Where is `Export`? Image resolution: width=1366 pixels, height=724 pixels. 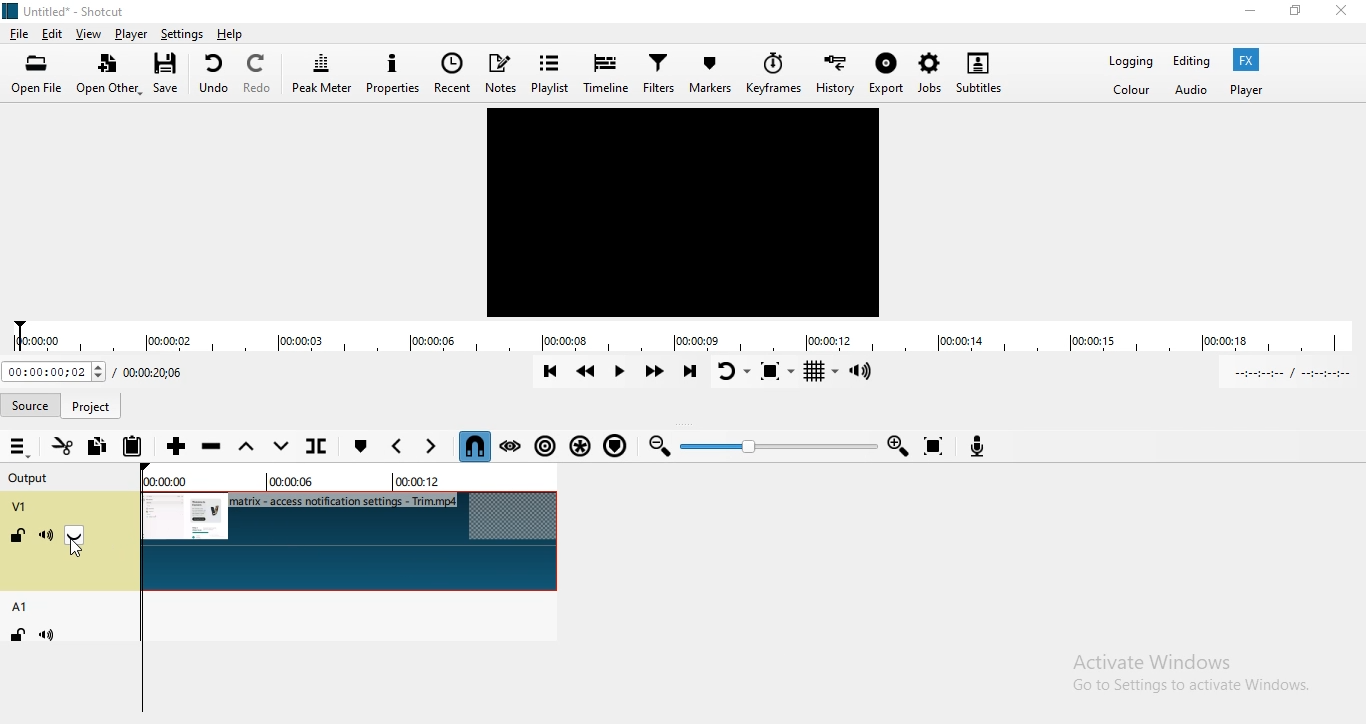
Export is located at coordinates (888, 75).